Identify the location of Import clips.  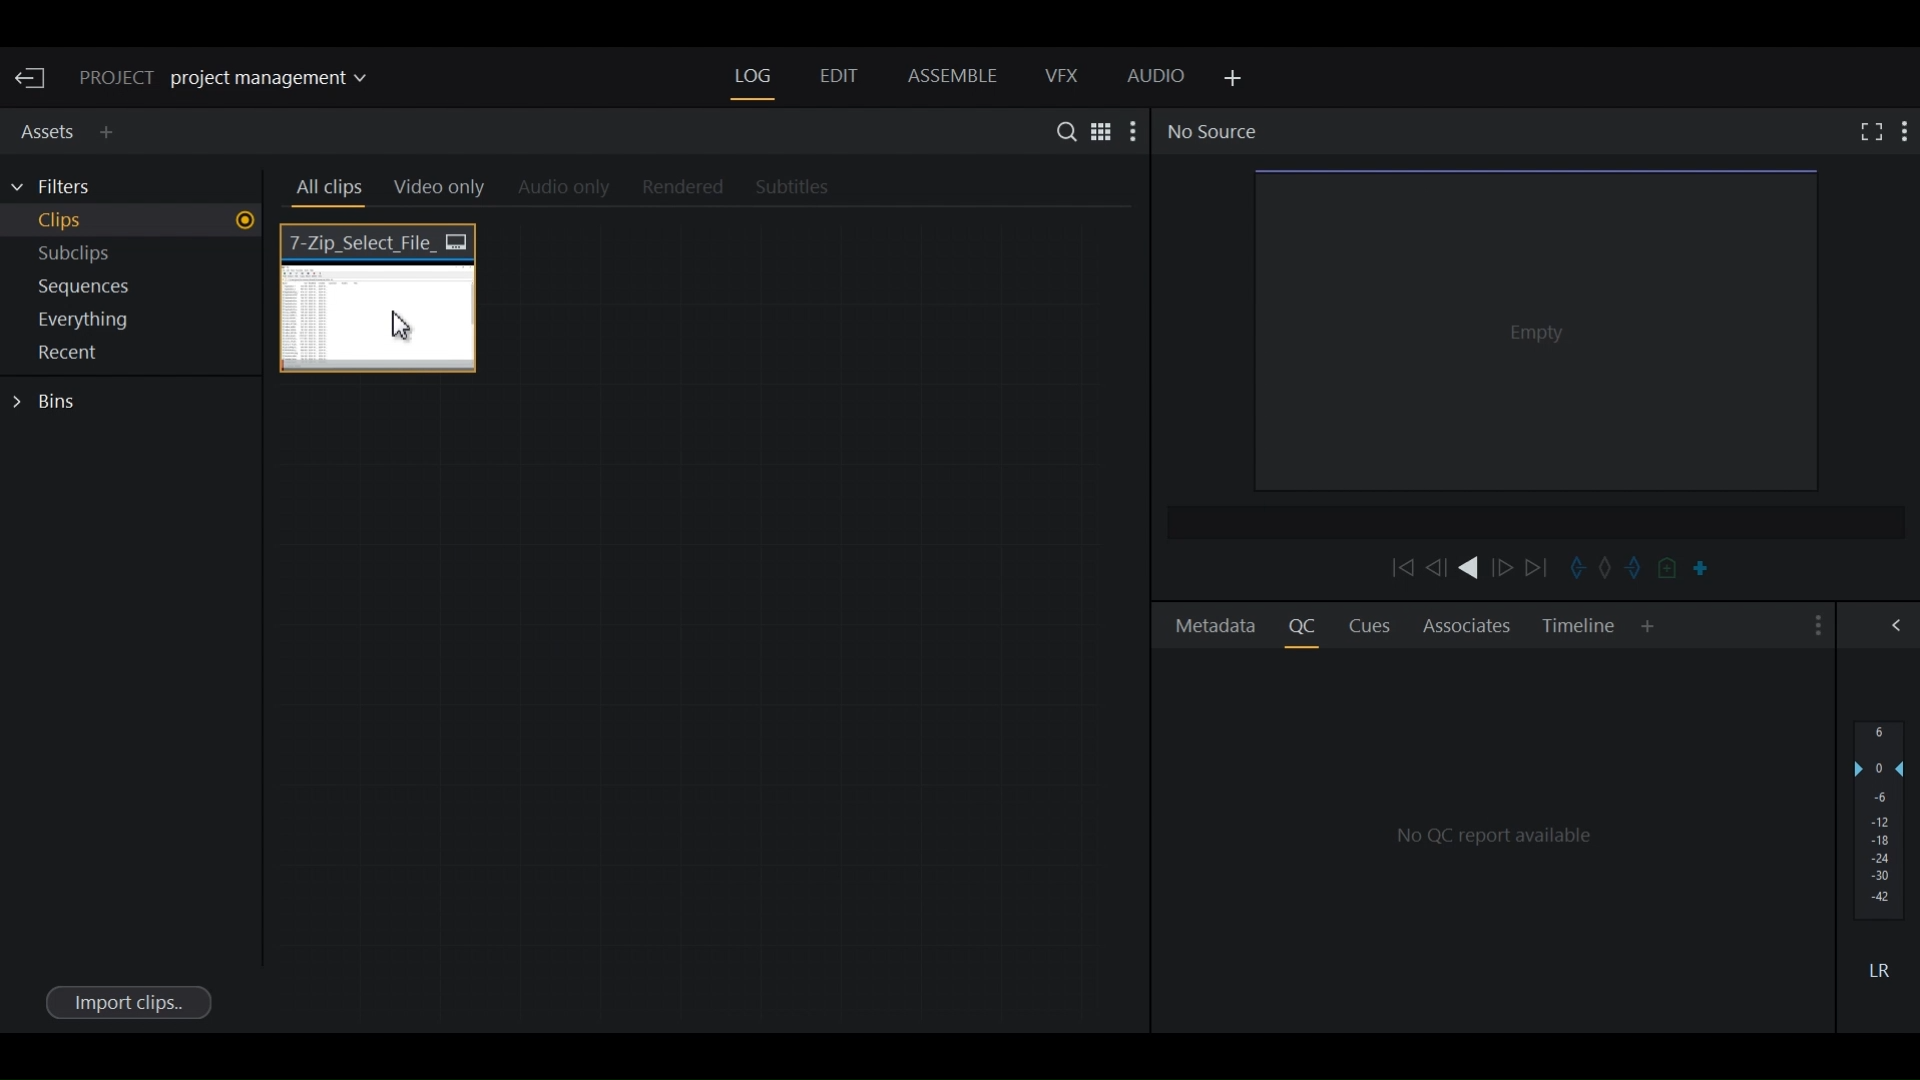
(127, 1001).